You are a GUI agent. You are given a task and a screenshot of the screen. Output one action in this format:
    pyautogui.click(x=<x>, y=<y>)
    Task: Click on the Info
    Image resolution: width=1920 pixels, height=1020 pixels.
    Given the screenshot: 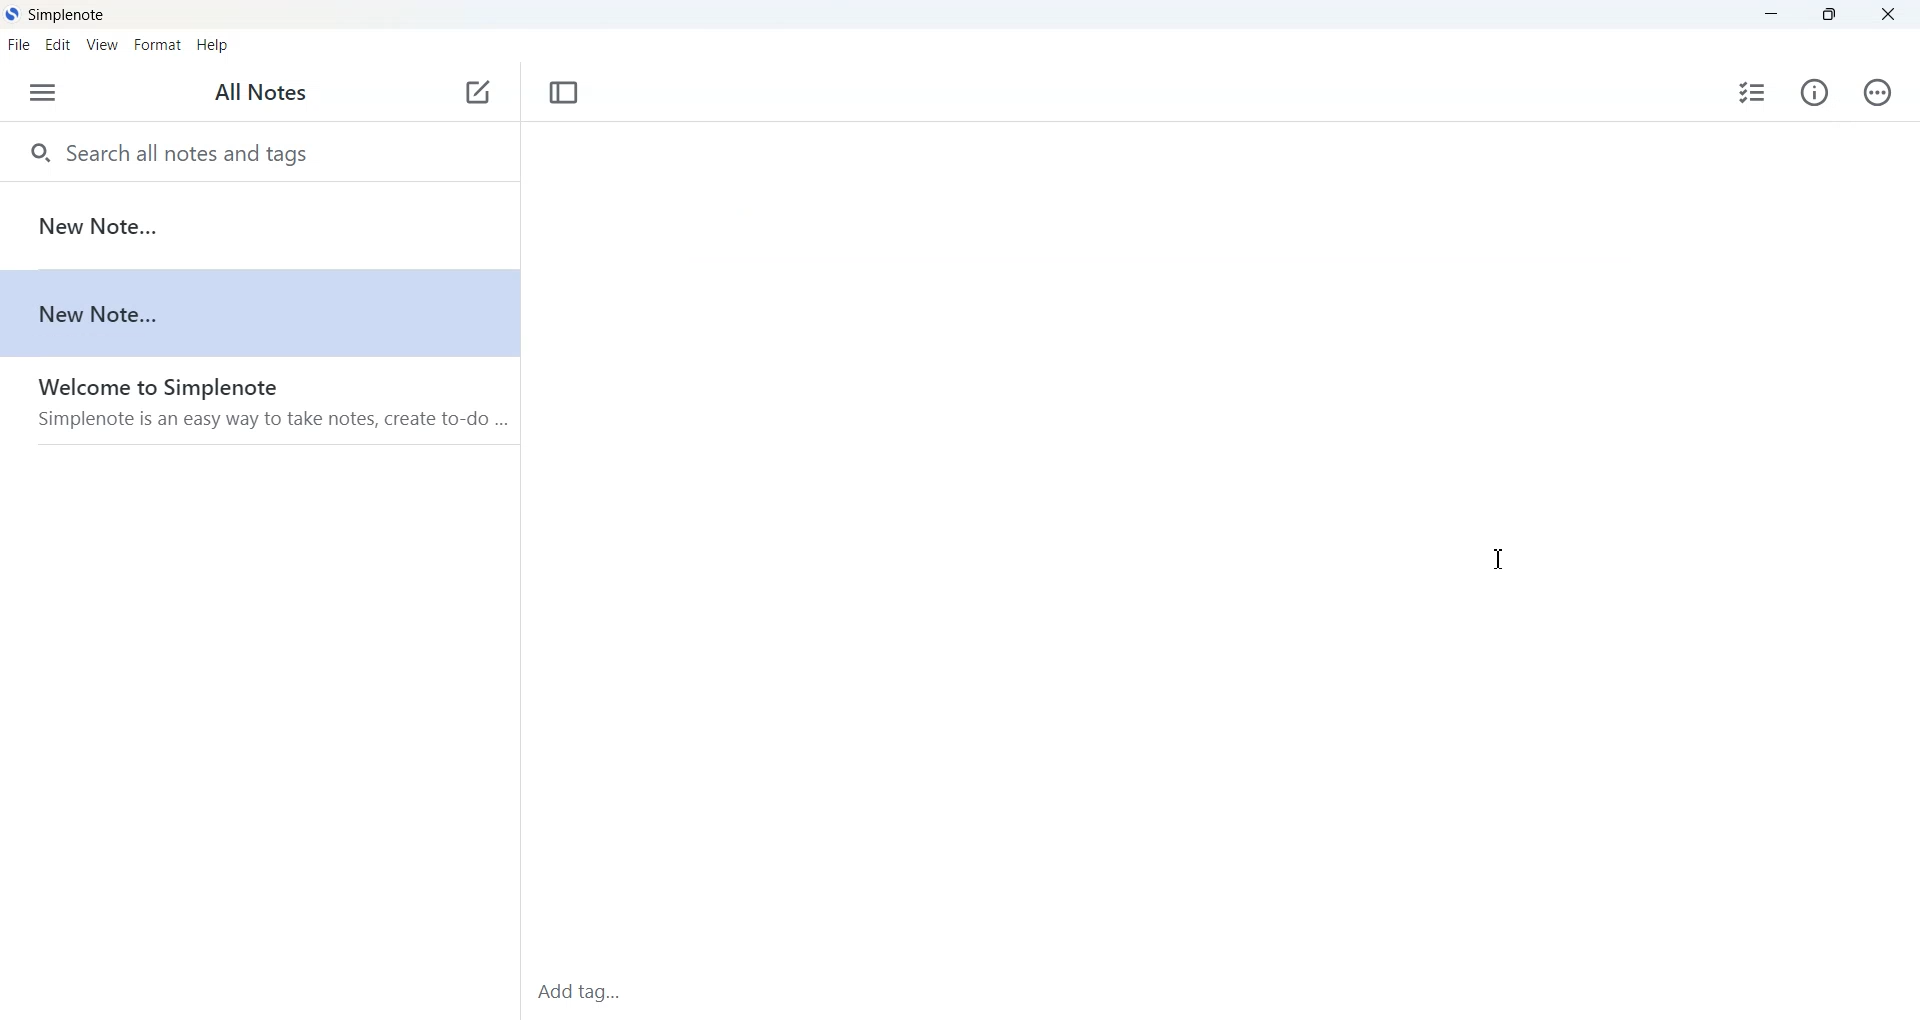 What is the action you would take?
    pyautogui.click(x=1816, y=94)
    